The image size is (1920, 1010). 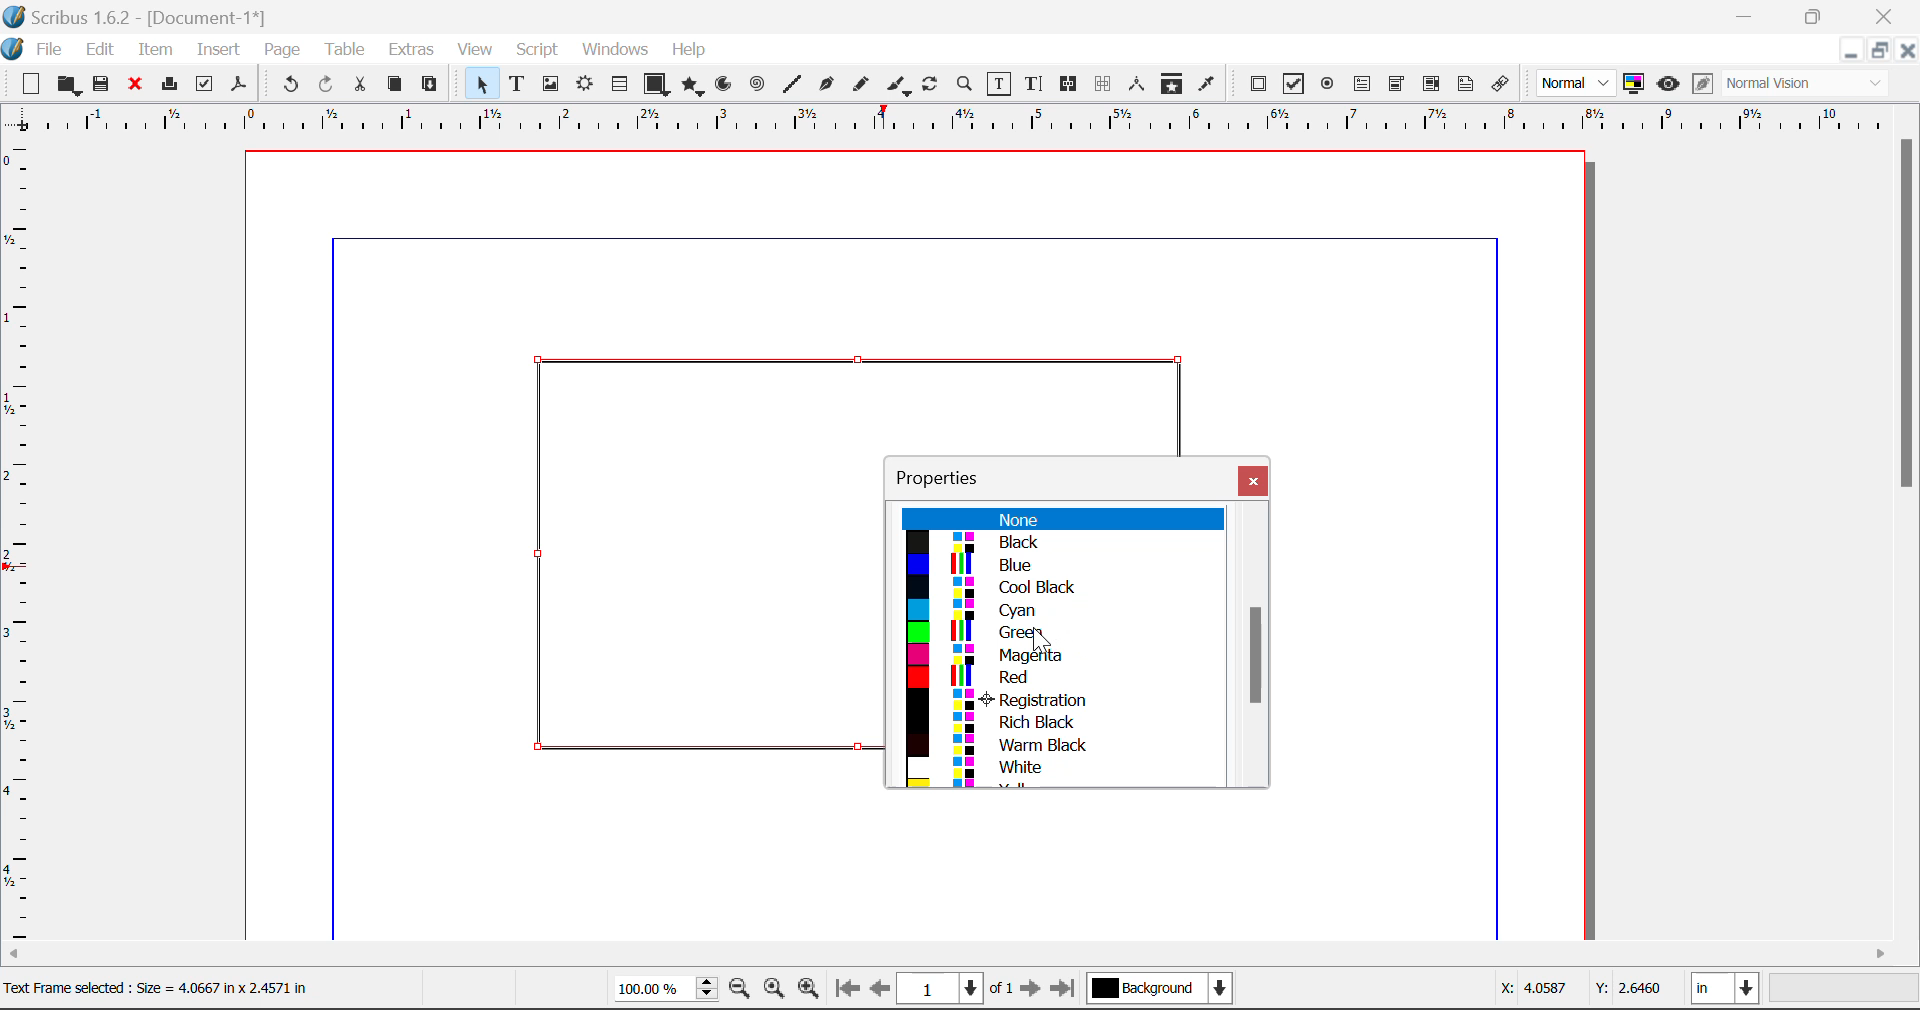 What do you see at coordinates (1171, 84) in the screenshot?
I see `Copy Item Properties` at bounding box center [1171, 84].